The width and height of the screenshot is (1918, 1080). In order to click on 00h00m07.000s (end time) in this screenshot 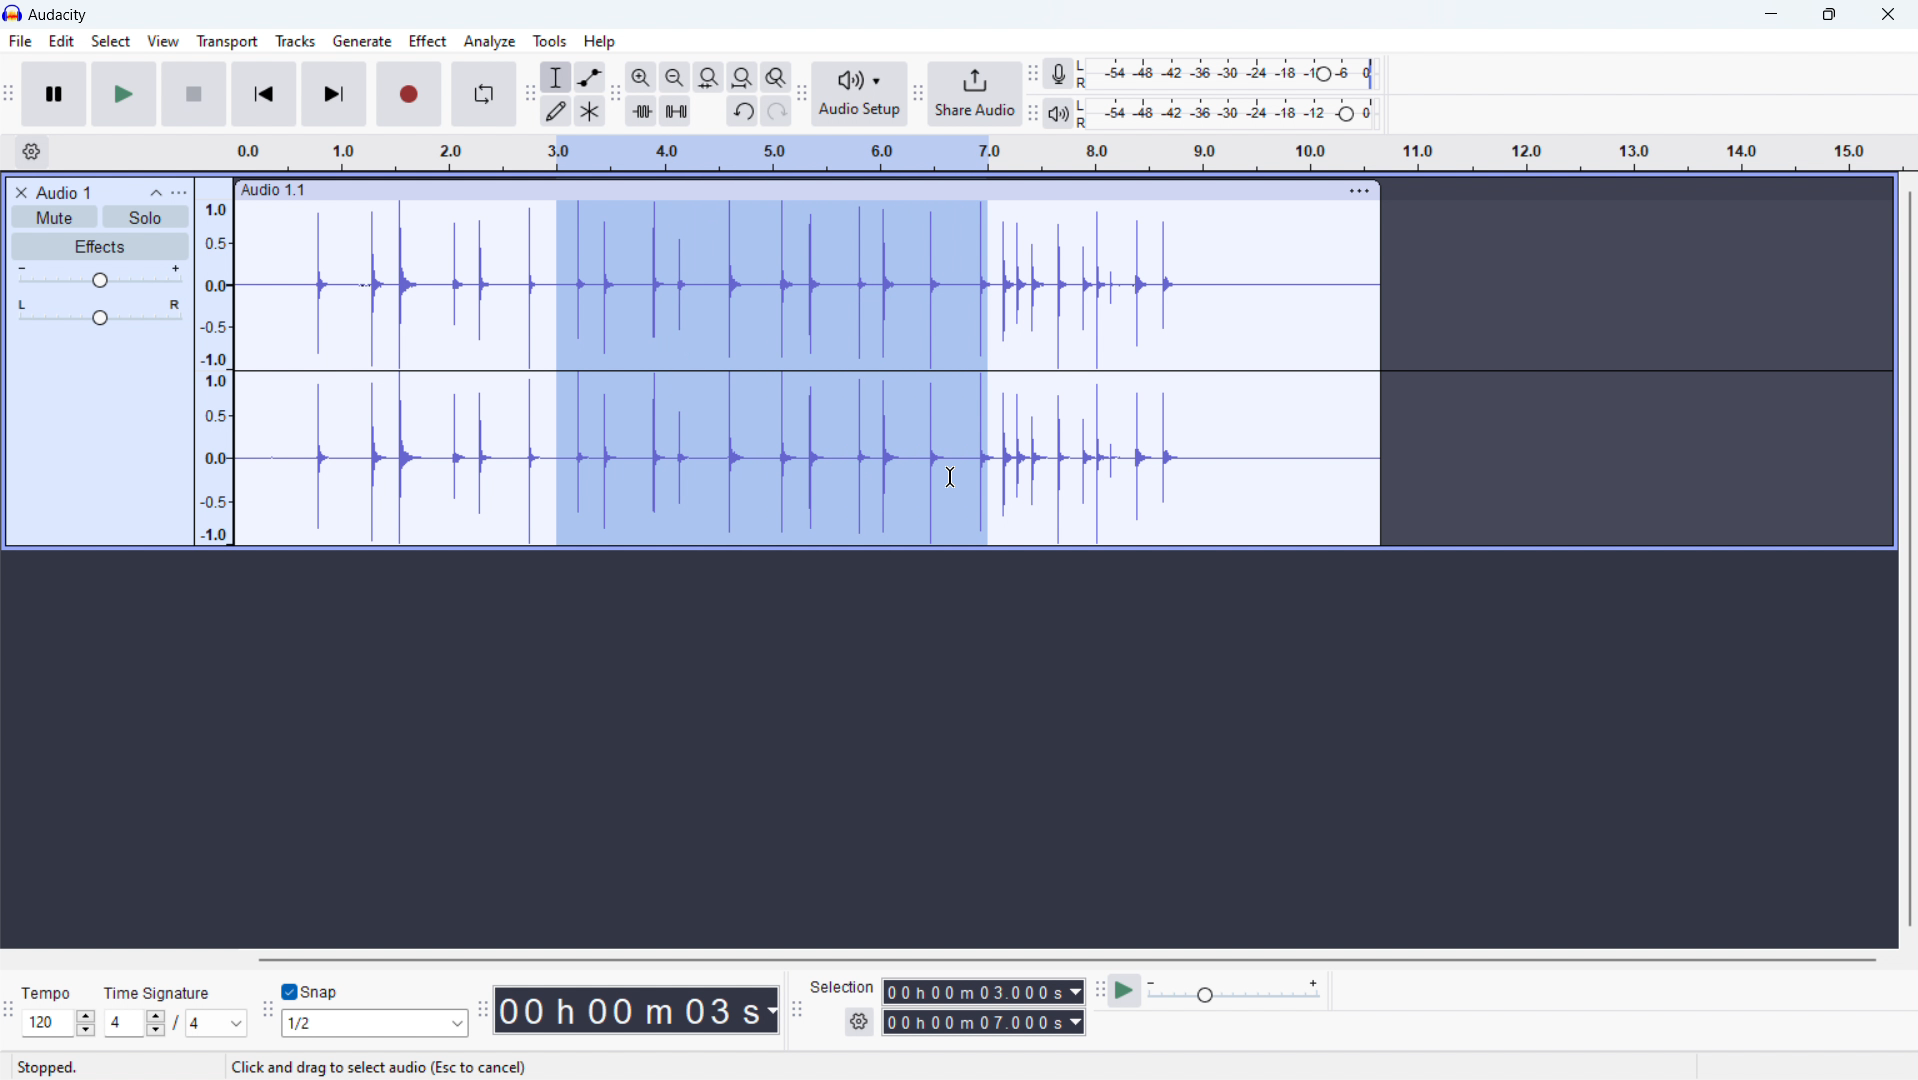, I will do `click(981, 1021)`.